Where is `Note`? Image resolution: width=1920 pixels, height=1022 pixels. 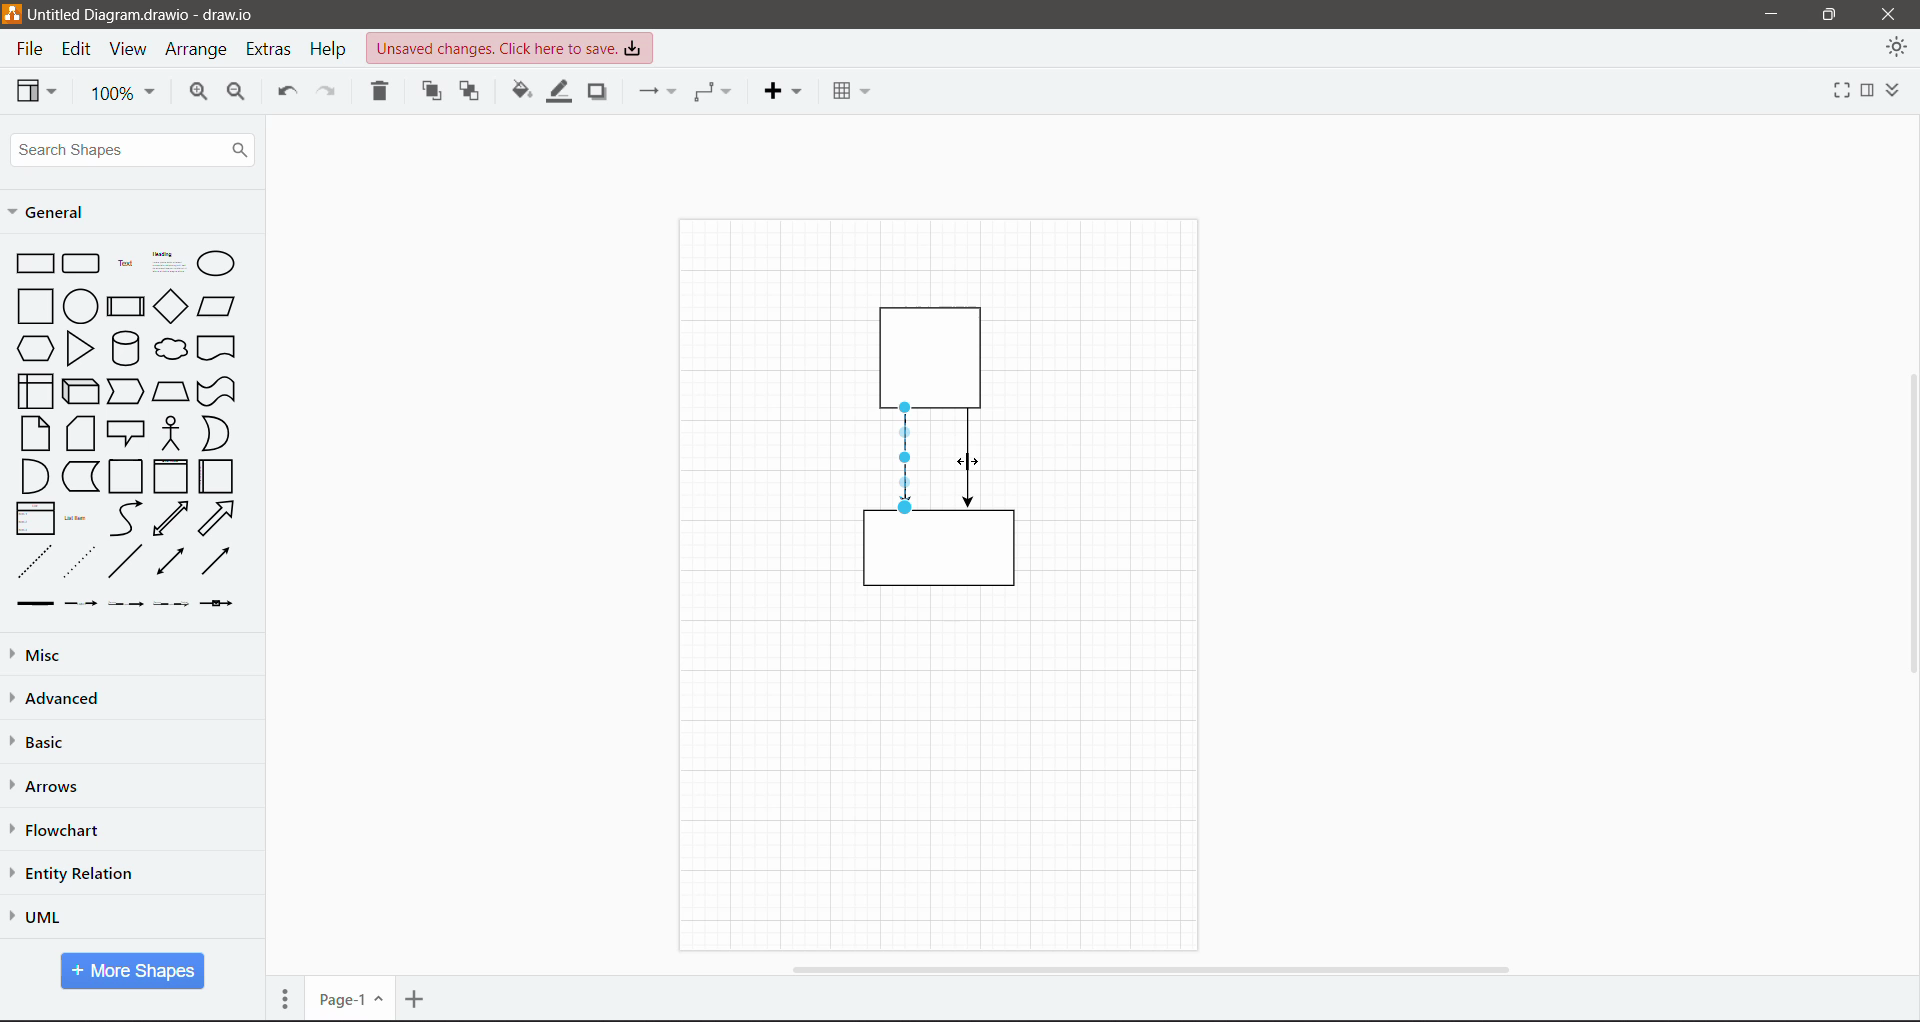
Note is located at coordinates (35, 432).